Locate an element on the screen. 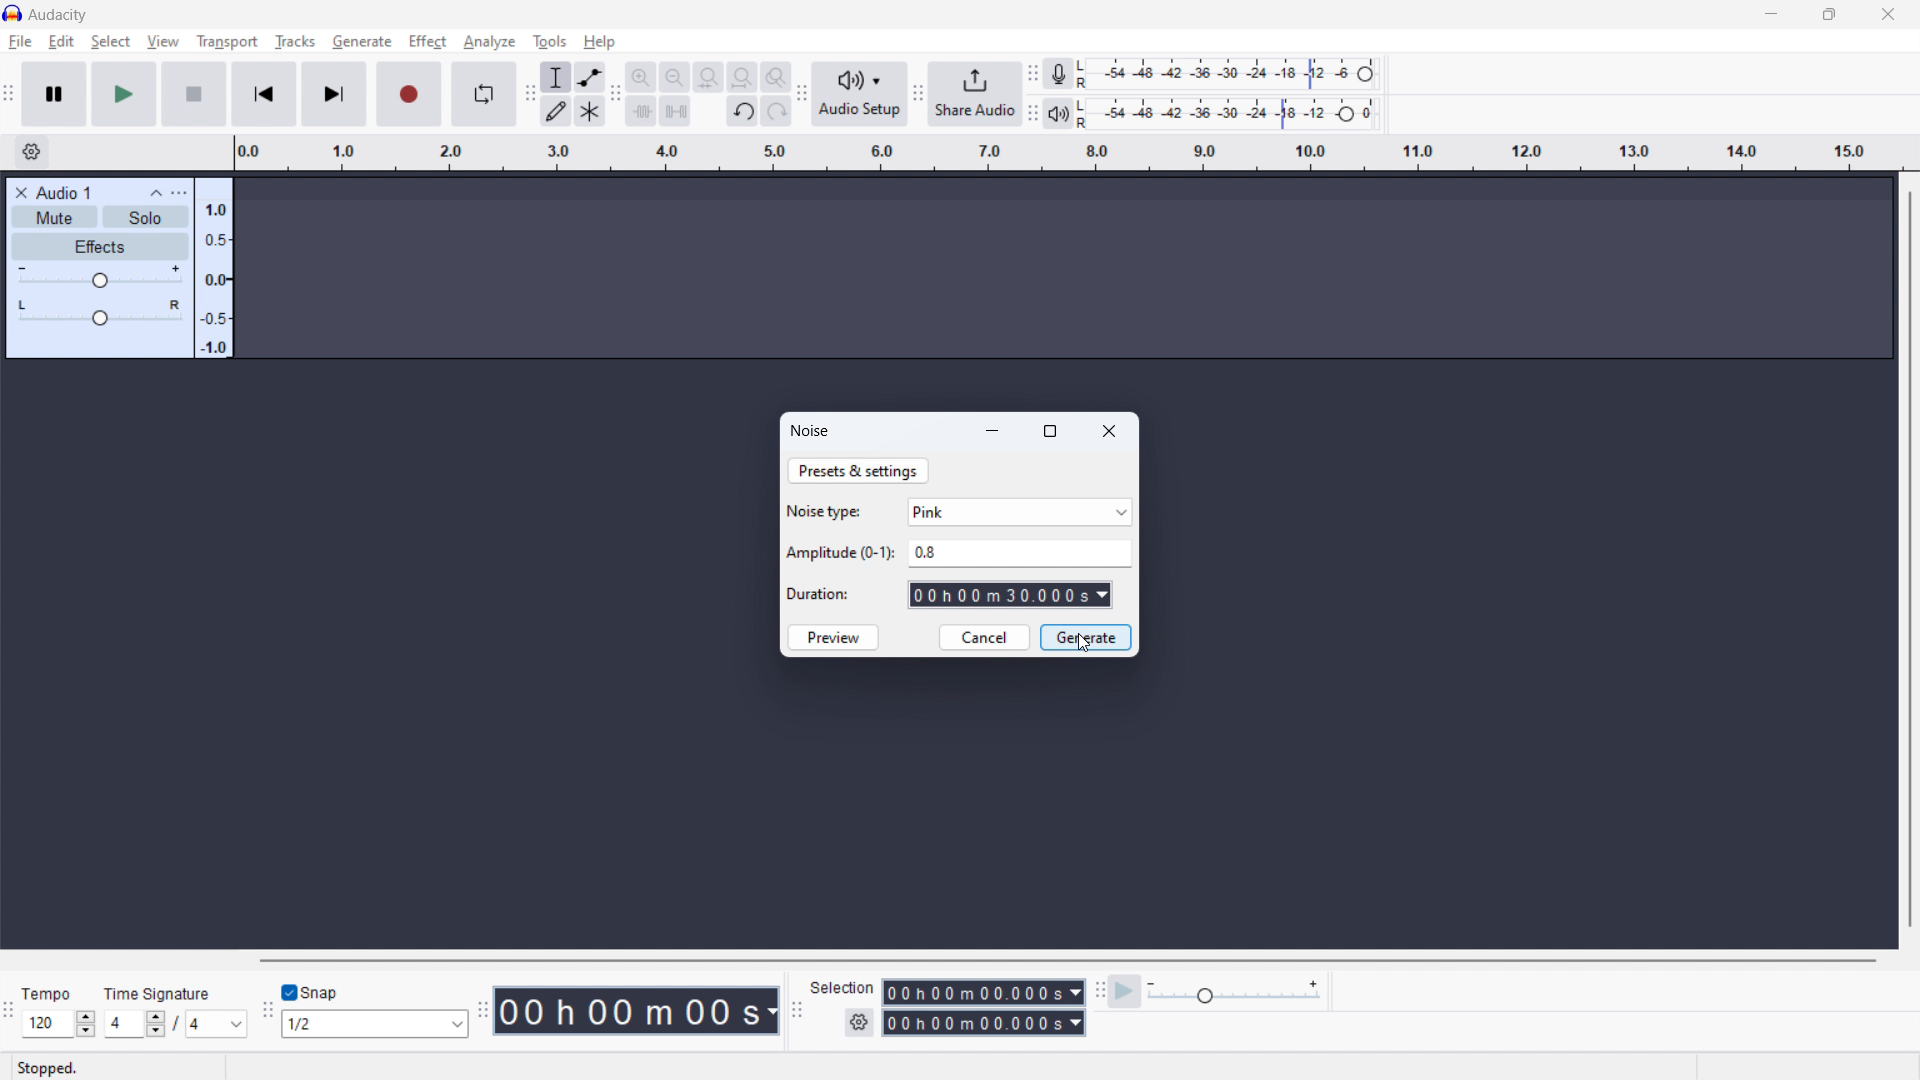 This screenshot has height=1080, width=1920. silence audio selection is located at coordinates (675, 110).